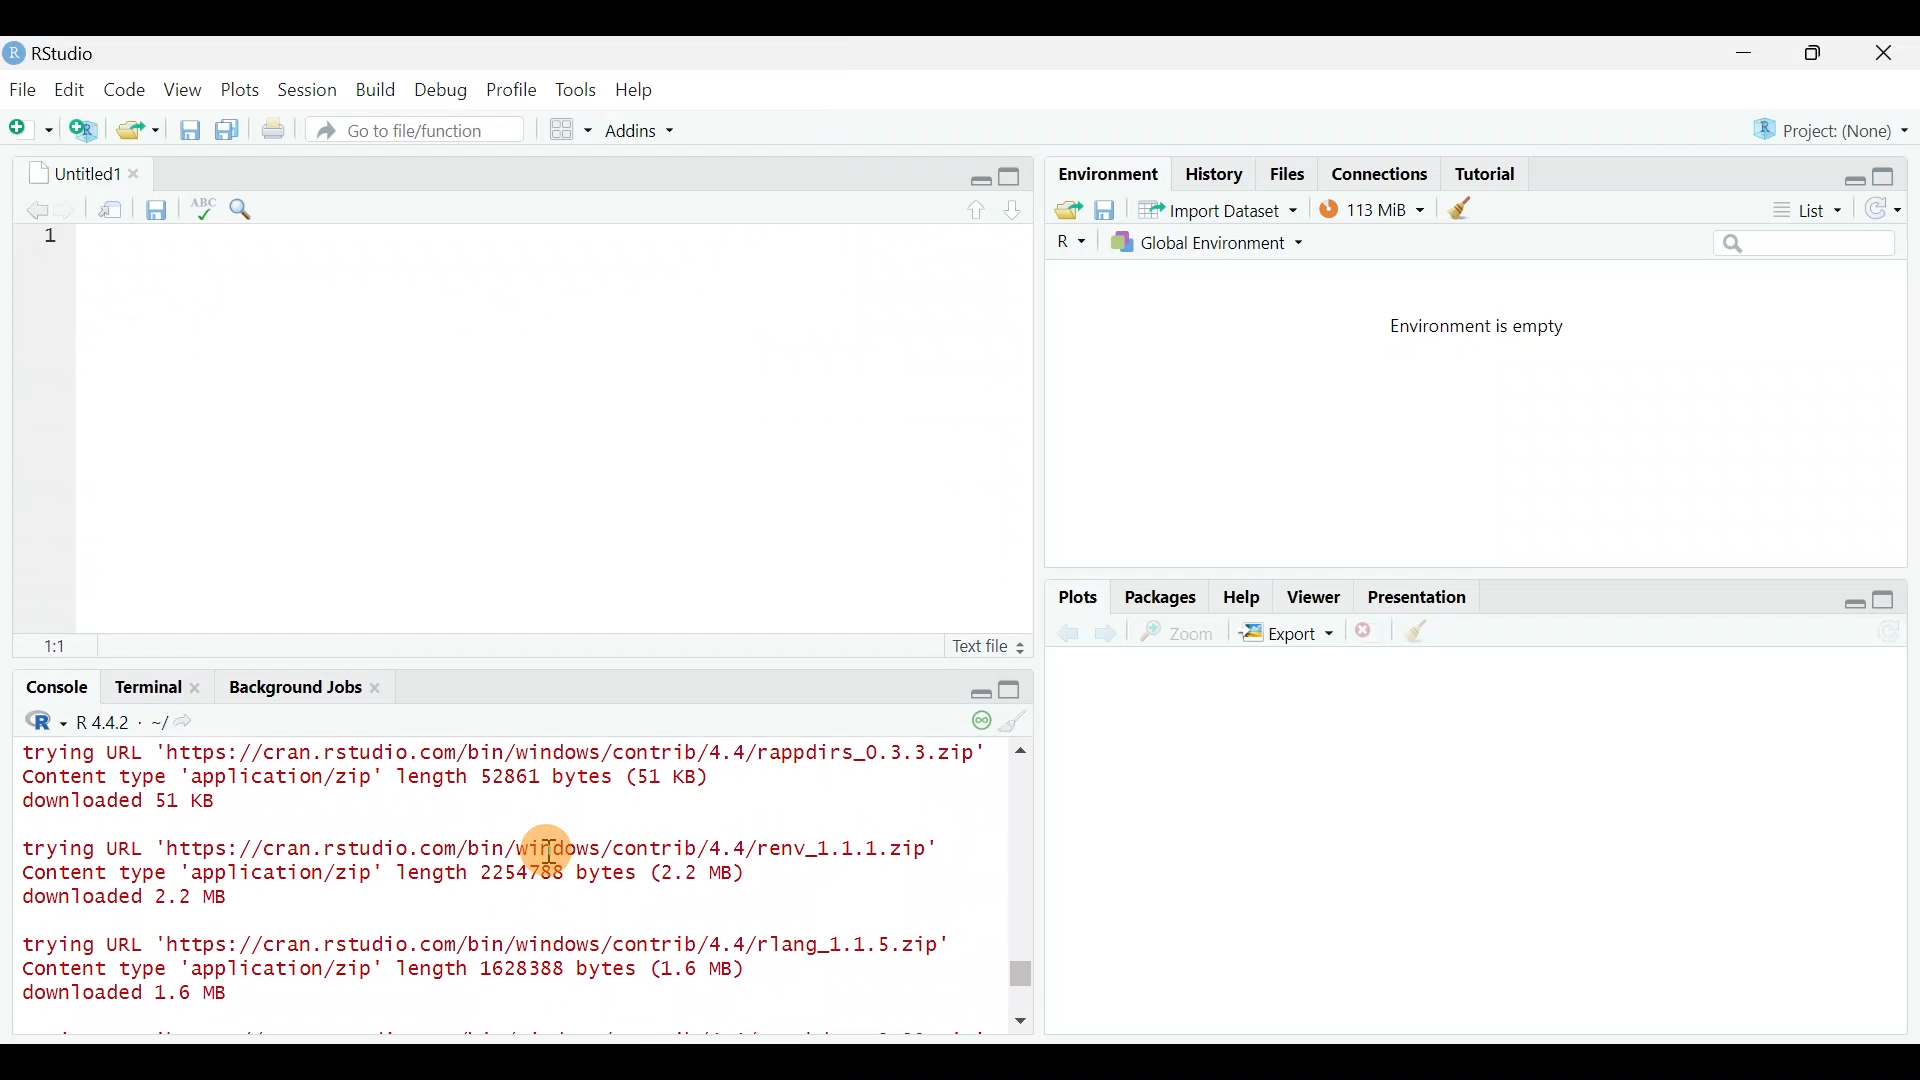  Describe the element at coordinates (1494, 327) in the screenshot. I see `Environment is empty` at that location.